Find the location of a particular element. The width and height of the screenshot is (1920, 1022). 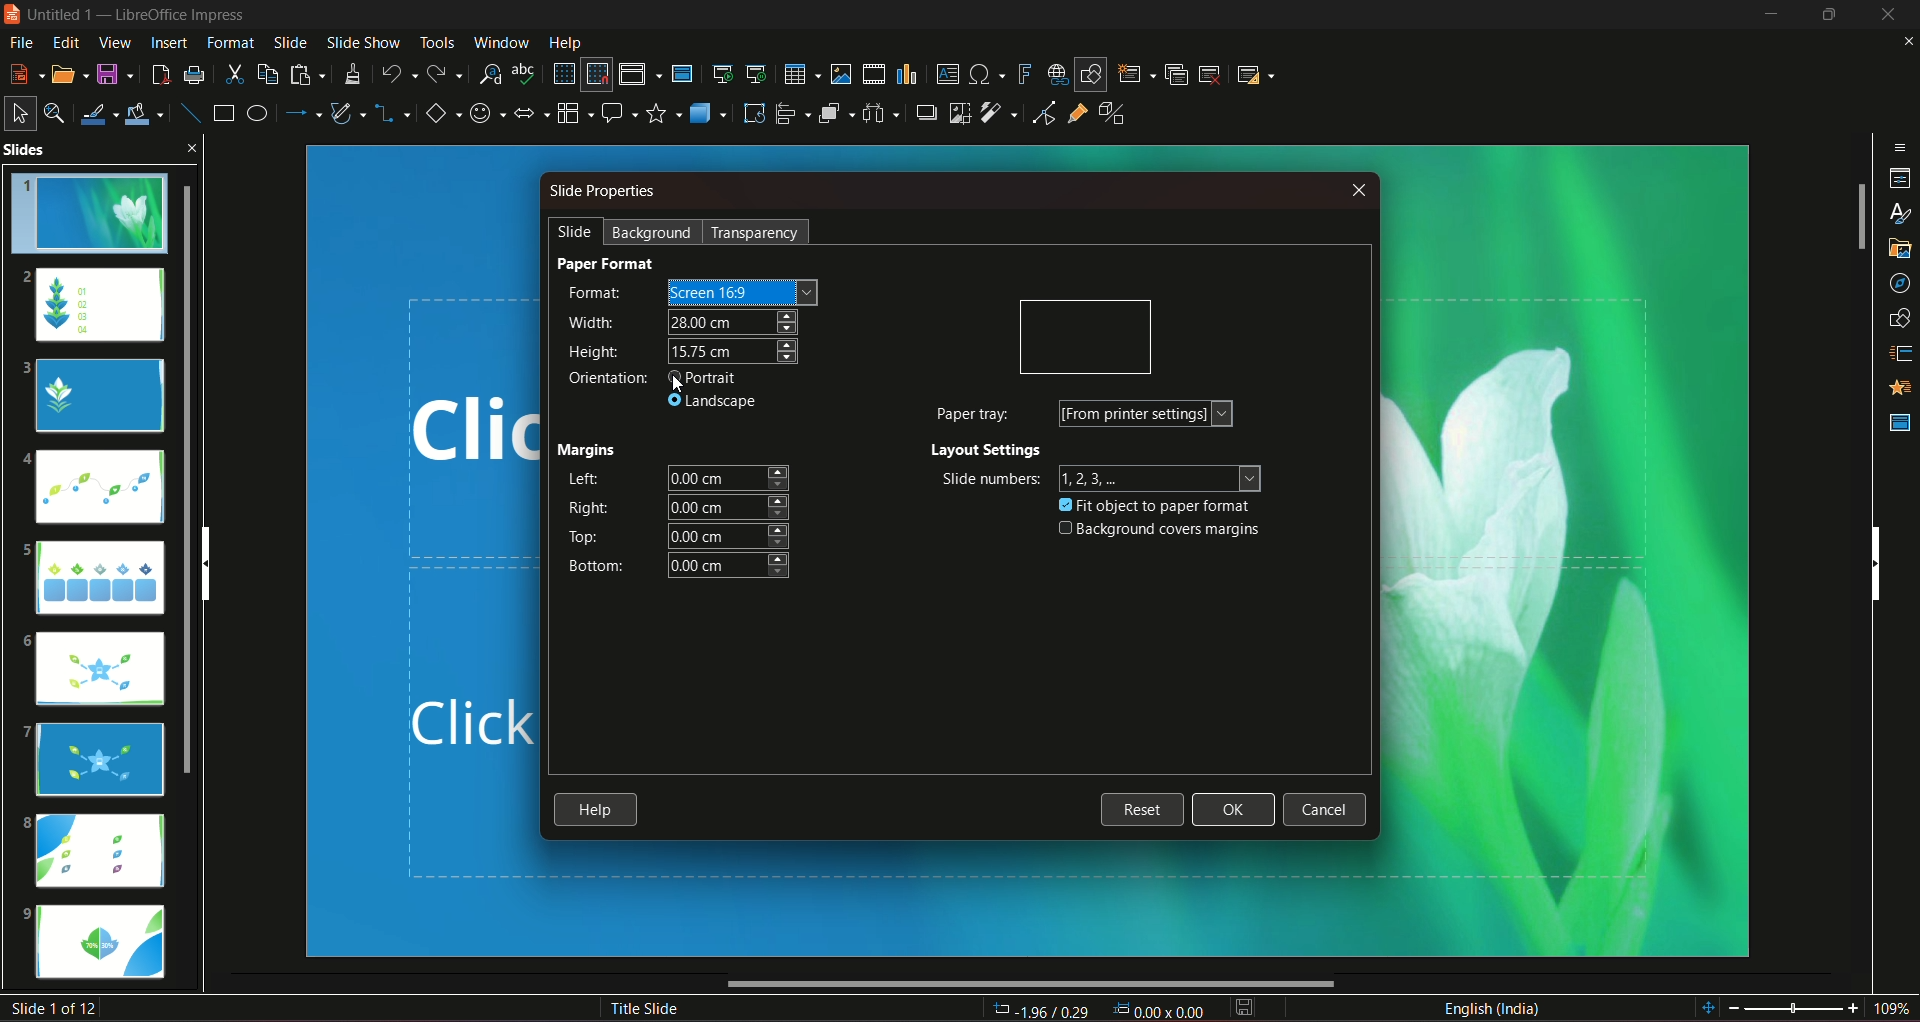

insert audio/video is located at coordinates (875, 75).